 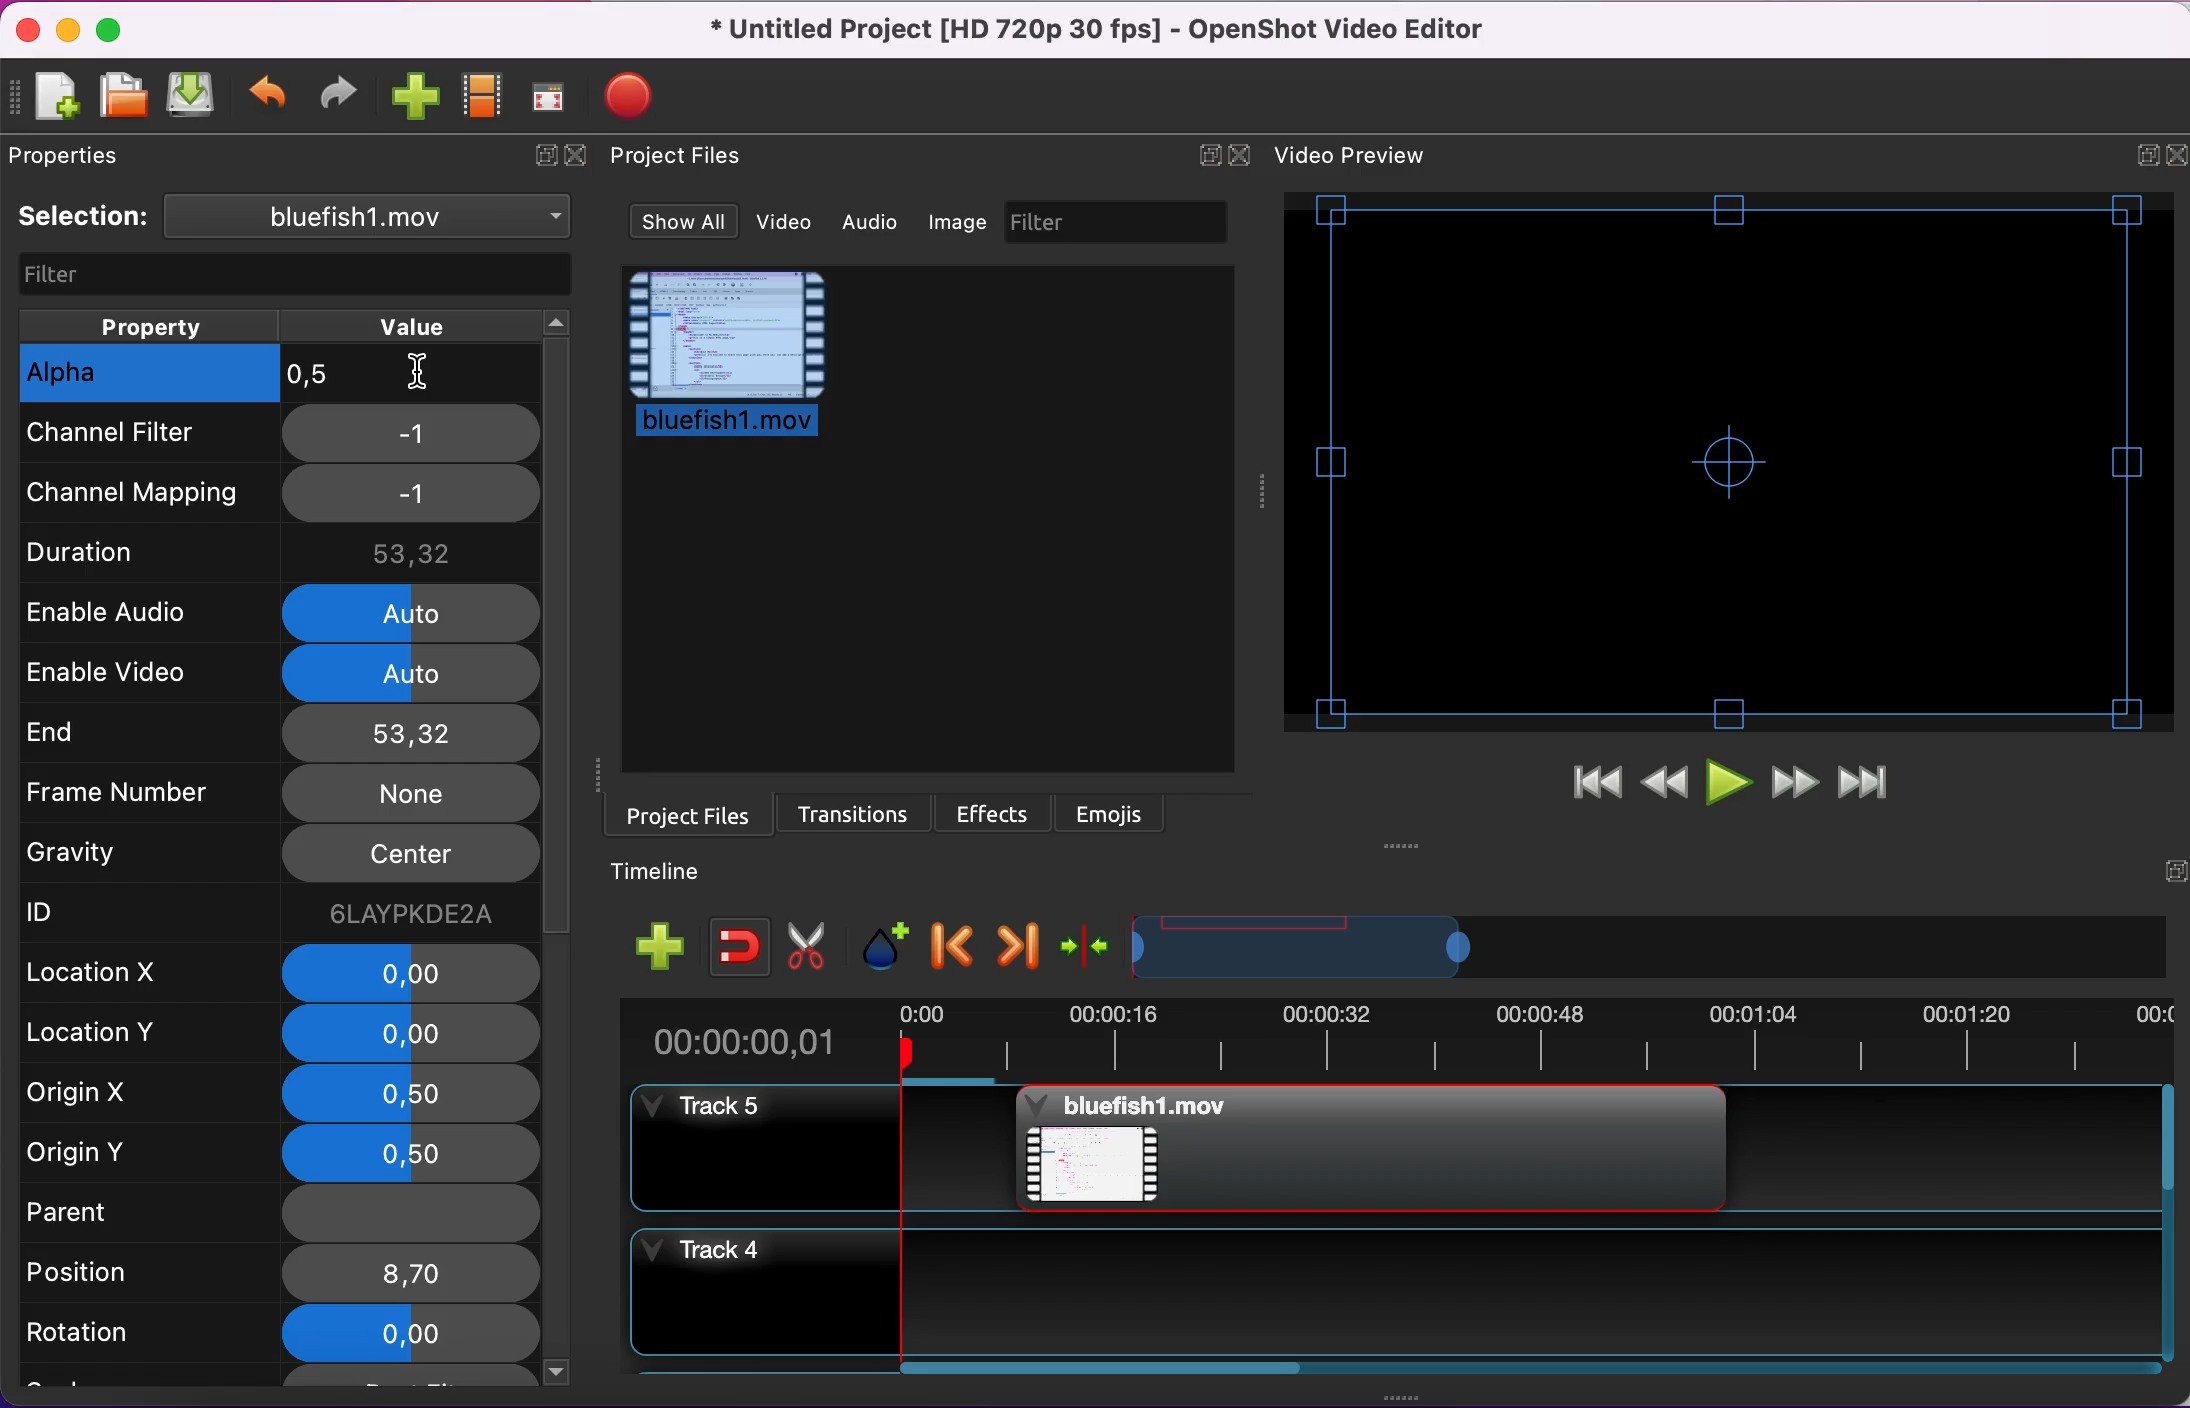 What do you see at coordinates (194, 96) in the screenshot?
I see `save project` at bounding box center [194, 96].